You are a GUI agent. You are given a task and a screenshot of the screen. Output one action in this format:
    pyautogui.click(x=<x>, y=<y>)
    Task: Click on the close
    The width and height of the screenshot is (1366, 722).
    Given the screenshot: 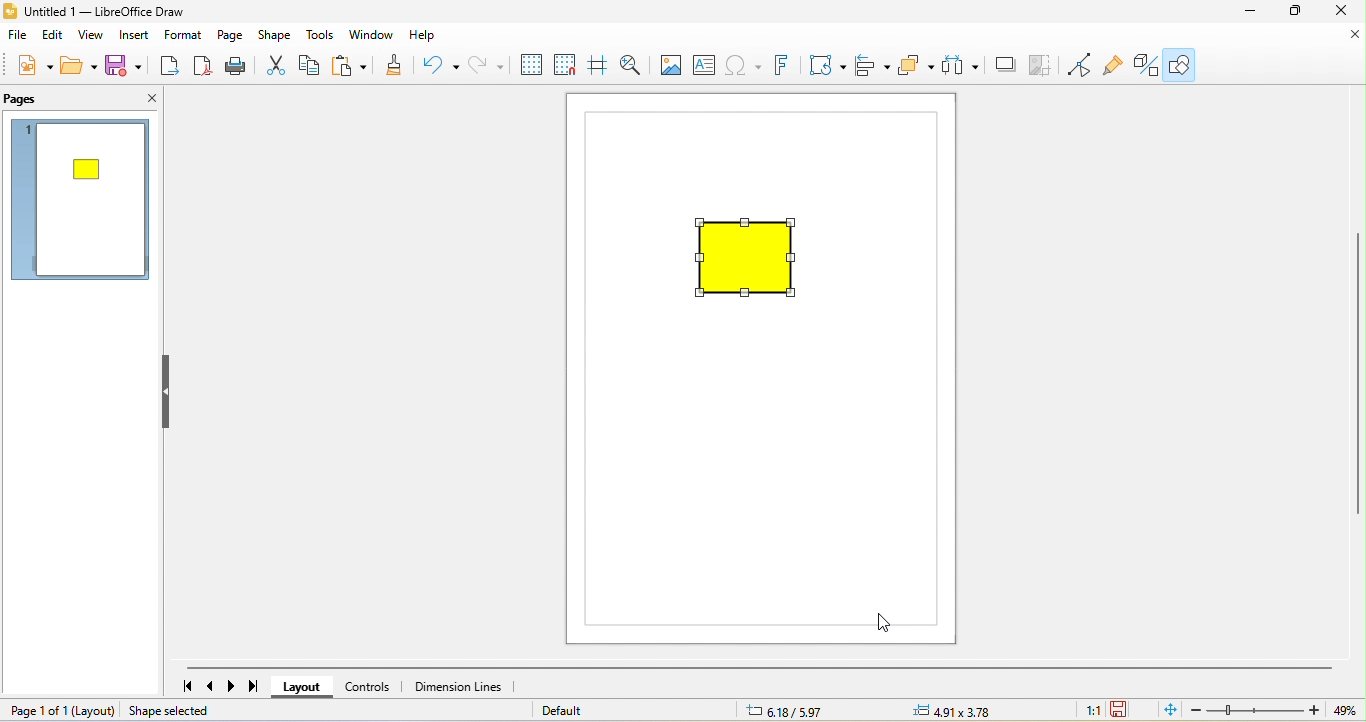 What is the action you would take?
    pyautogui.click(x=1343, y=12)
    